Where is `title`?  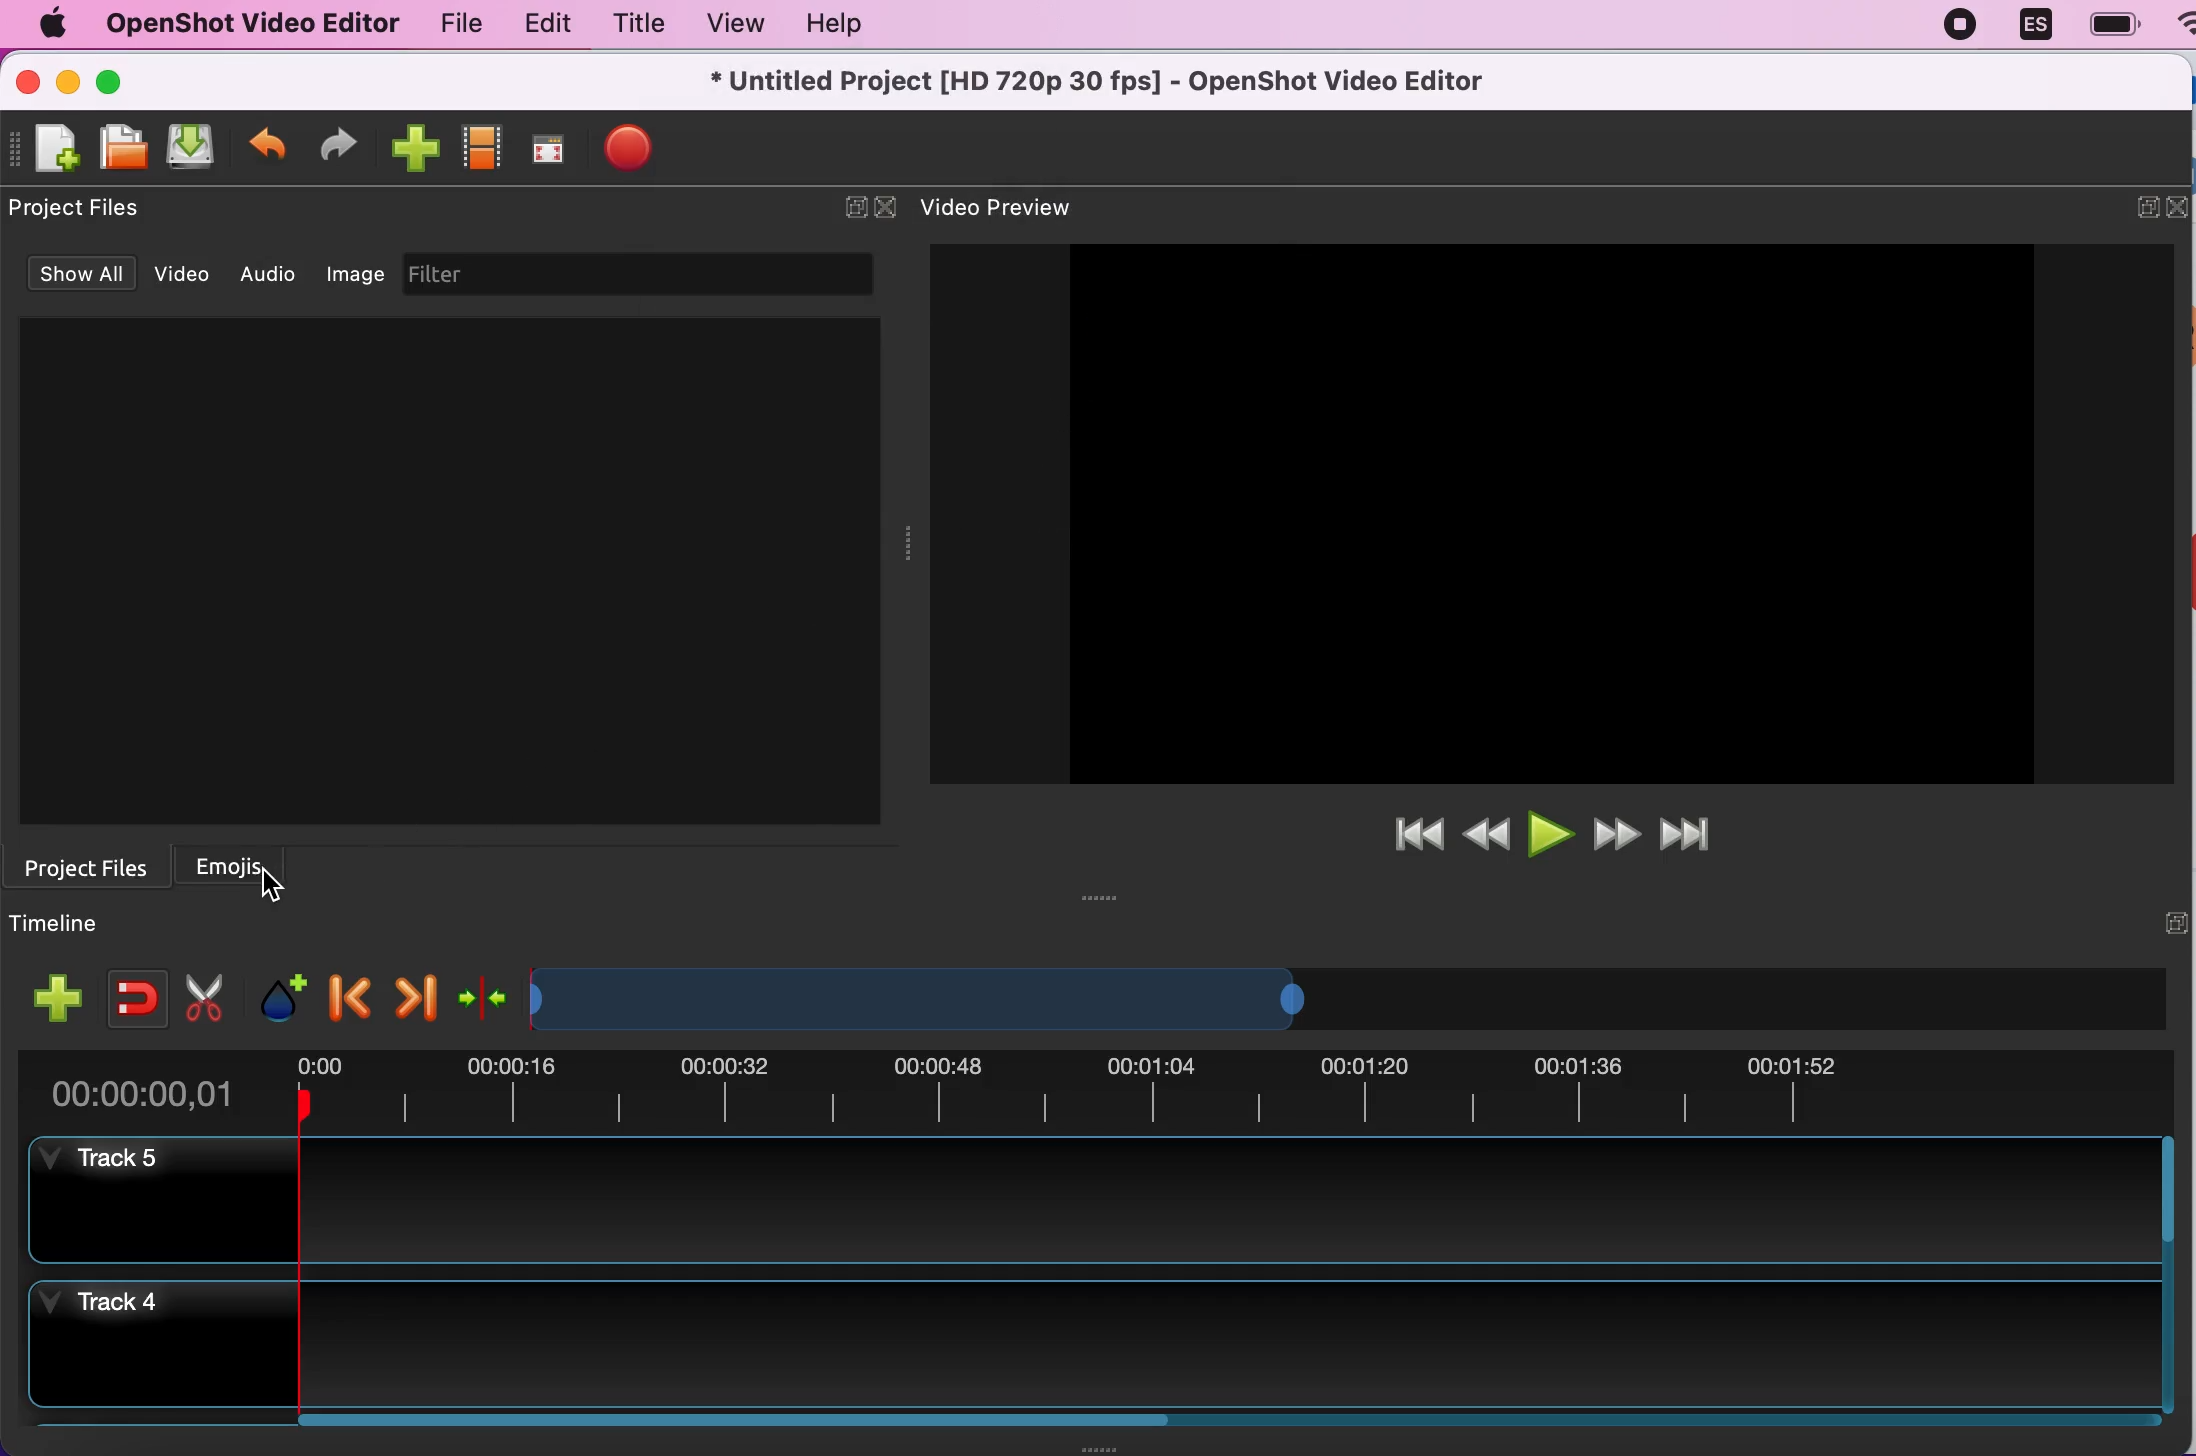 title is located at coordinates (630, 24).